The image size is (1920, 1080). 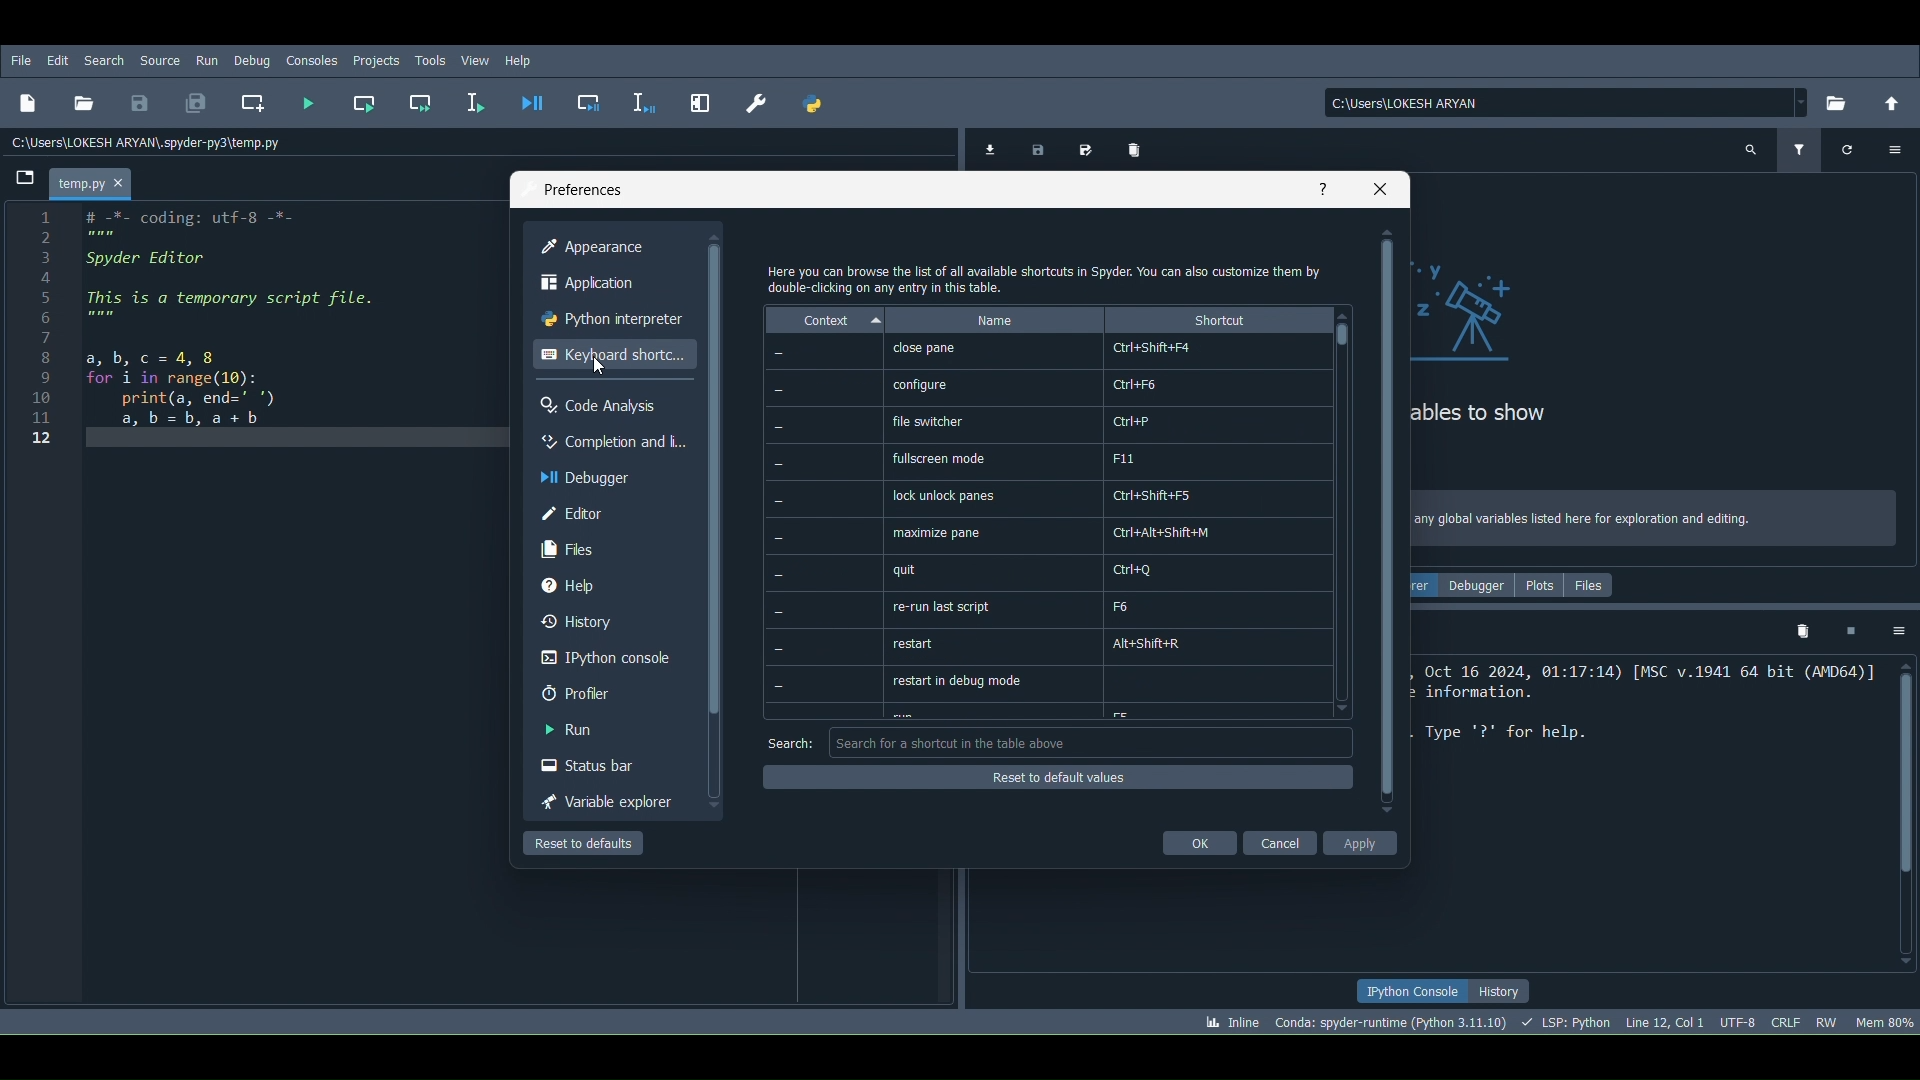 What do you see at coordinates (1891, 100) in the screenshot?
I see `Change to parent directory` at bounding box center [1891, 100].